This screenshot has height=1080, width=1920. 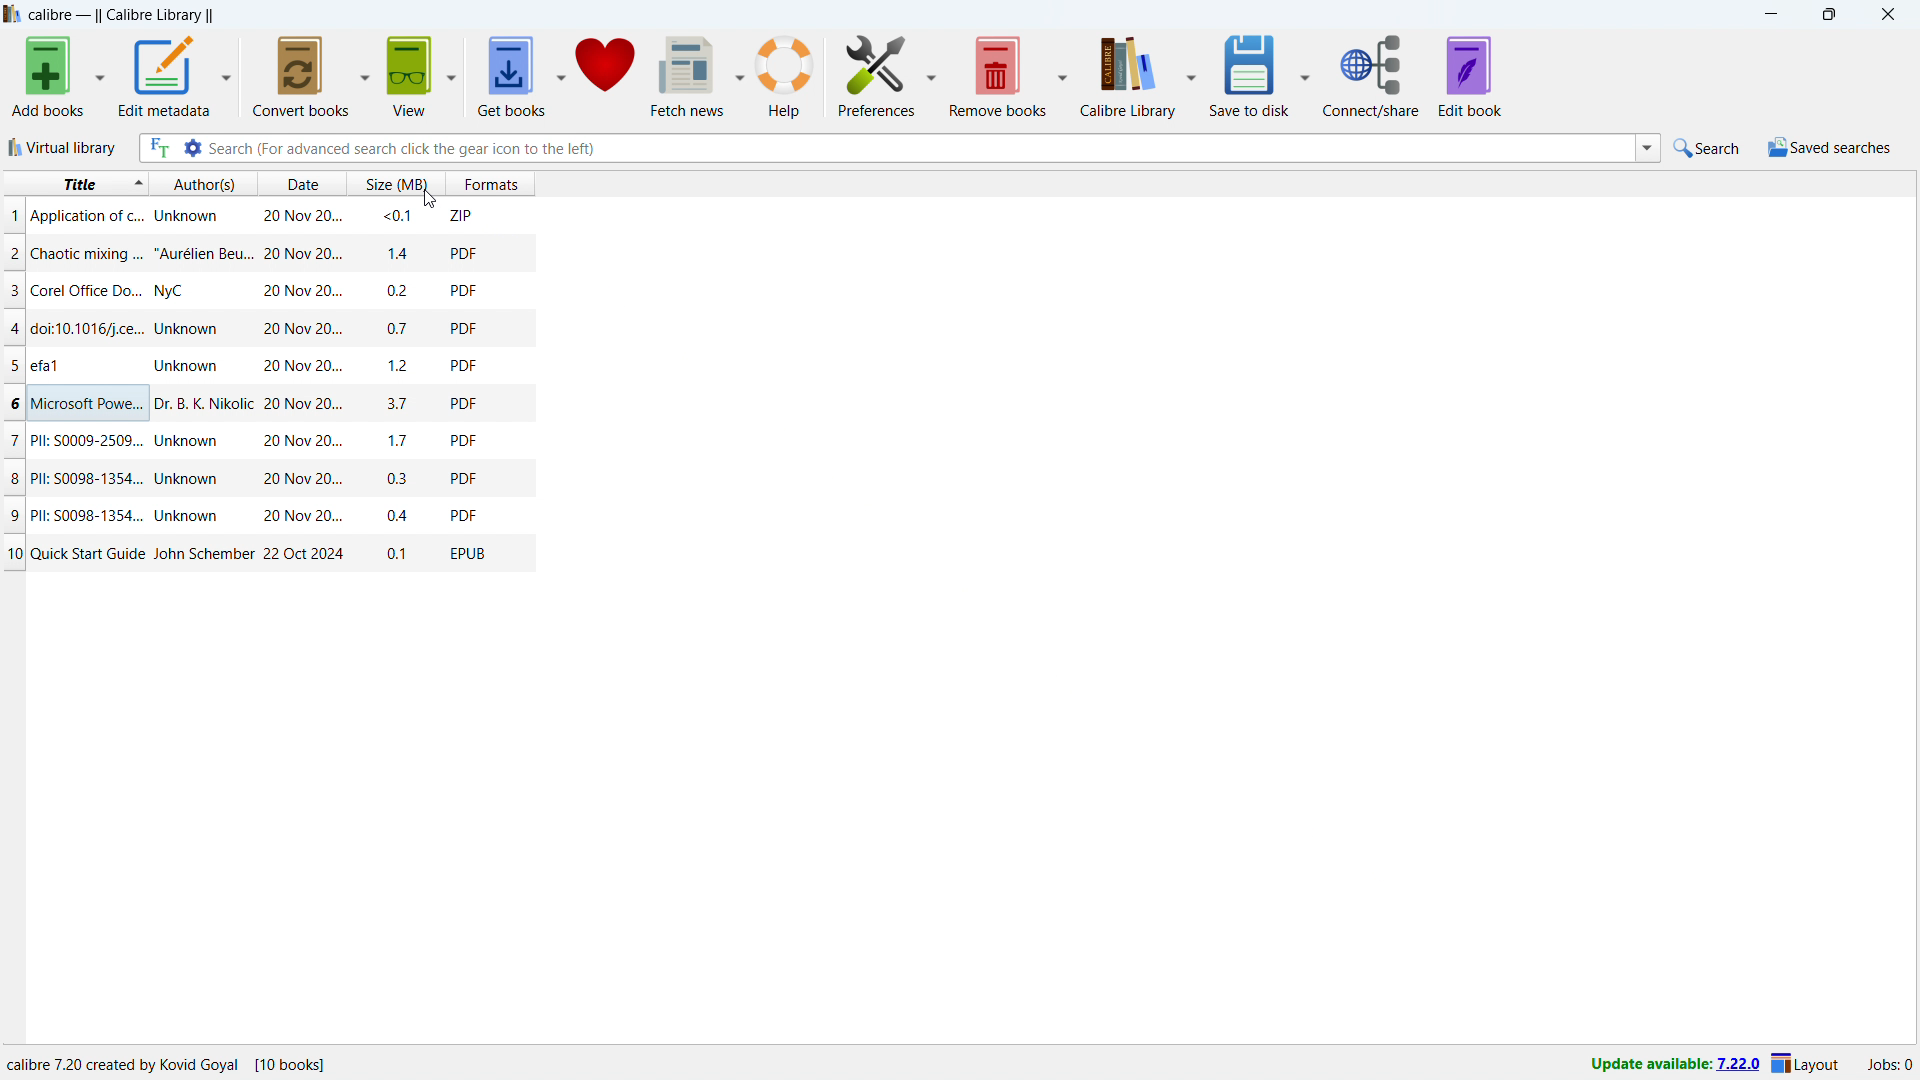 What do you see at coordinates (302, 517) in the screenshot?
I see `date` at bounding box center [302, 517].